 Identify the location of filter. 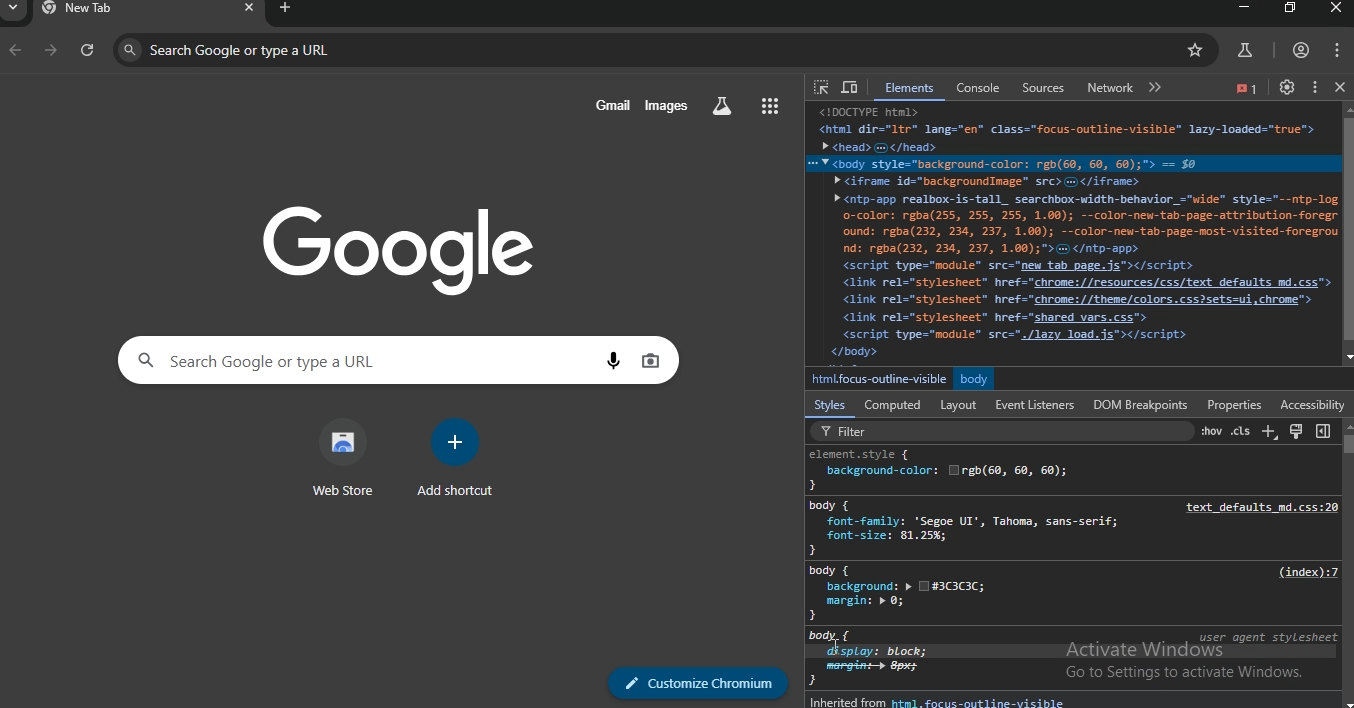
(956, 433).